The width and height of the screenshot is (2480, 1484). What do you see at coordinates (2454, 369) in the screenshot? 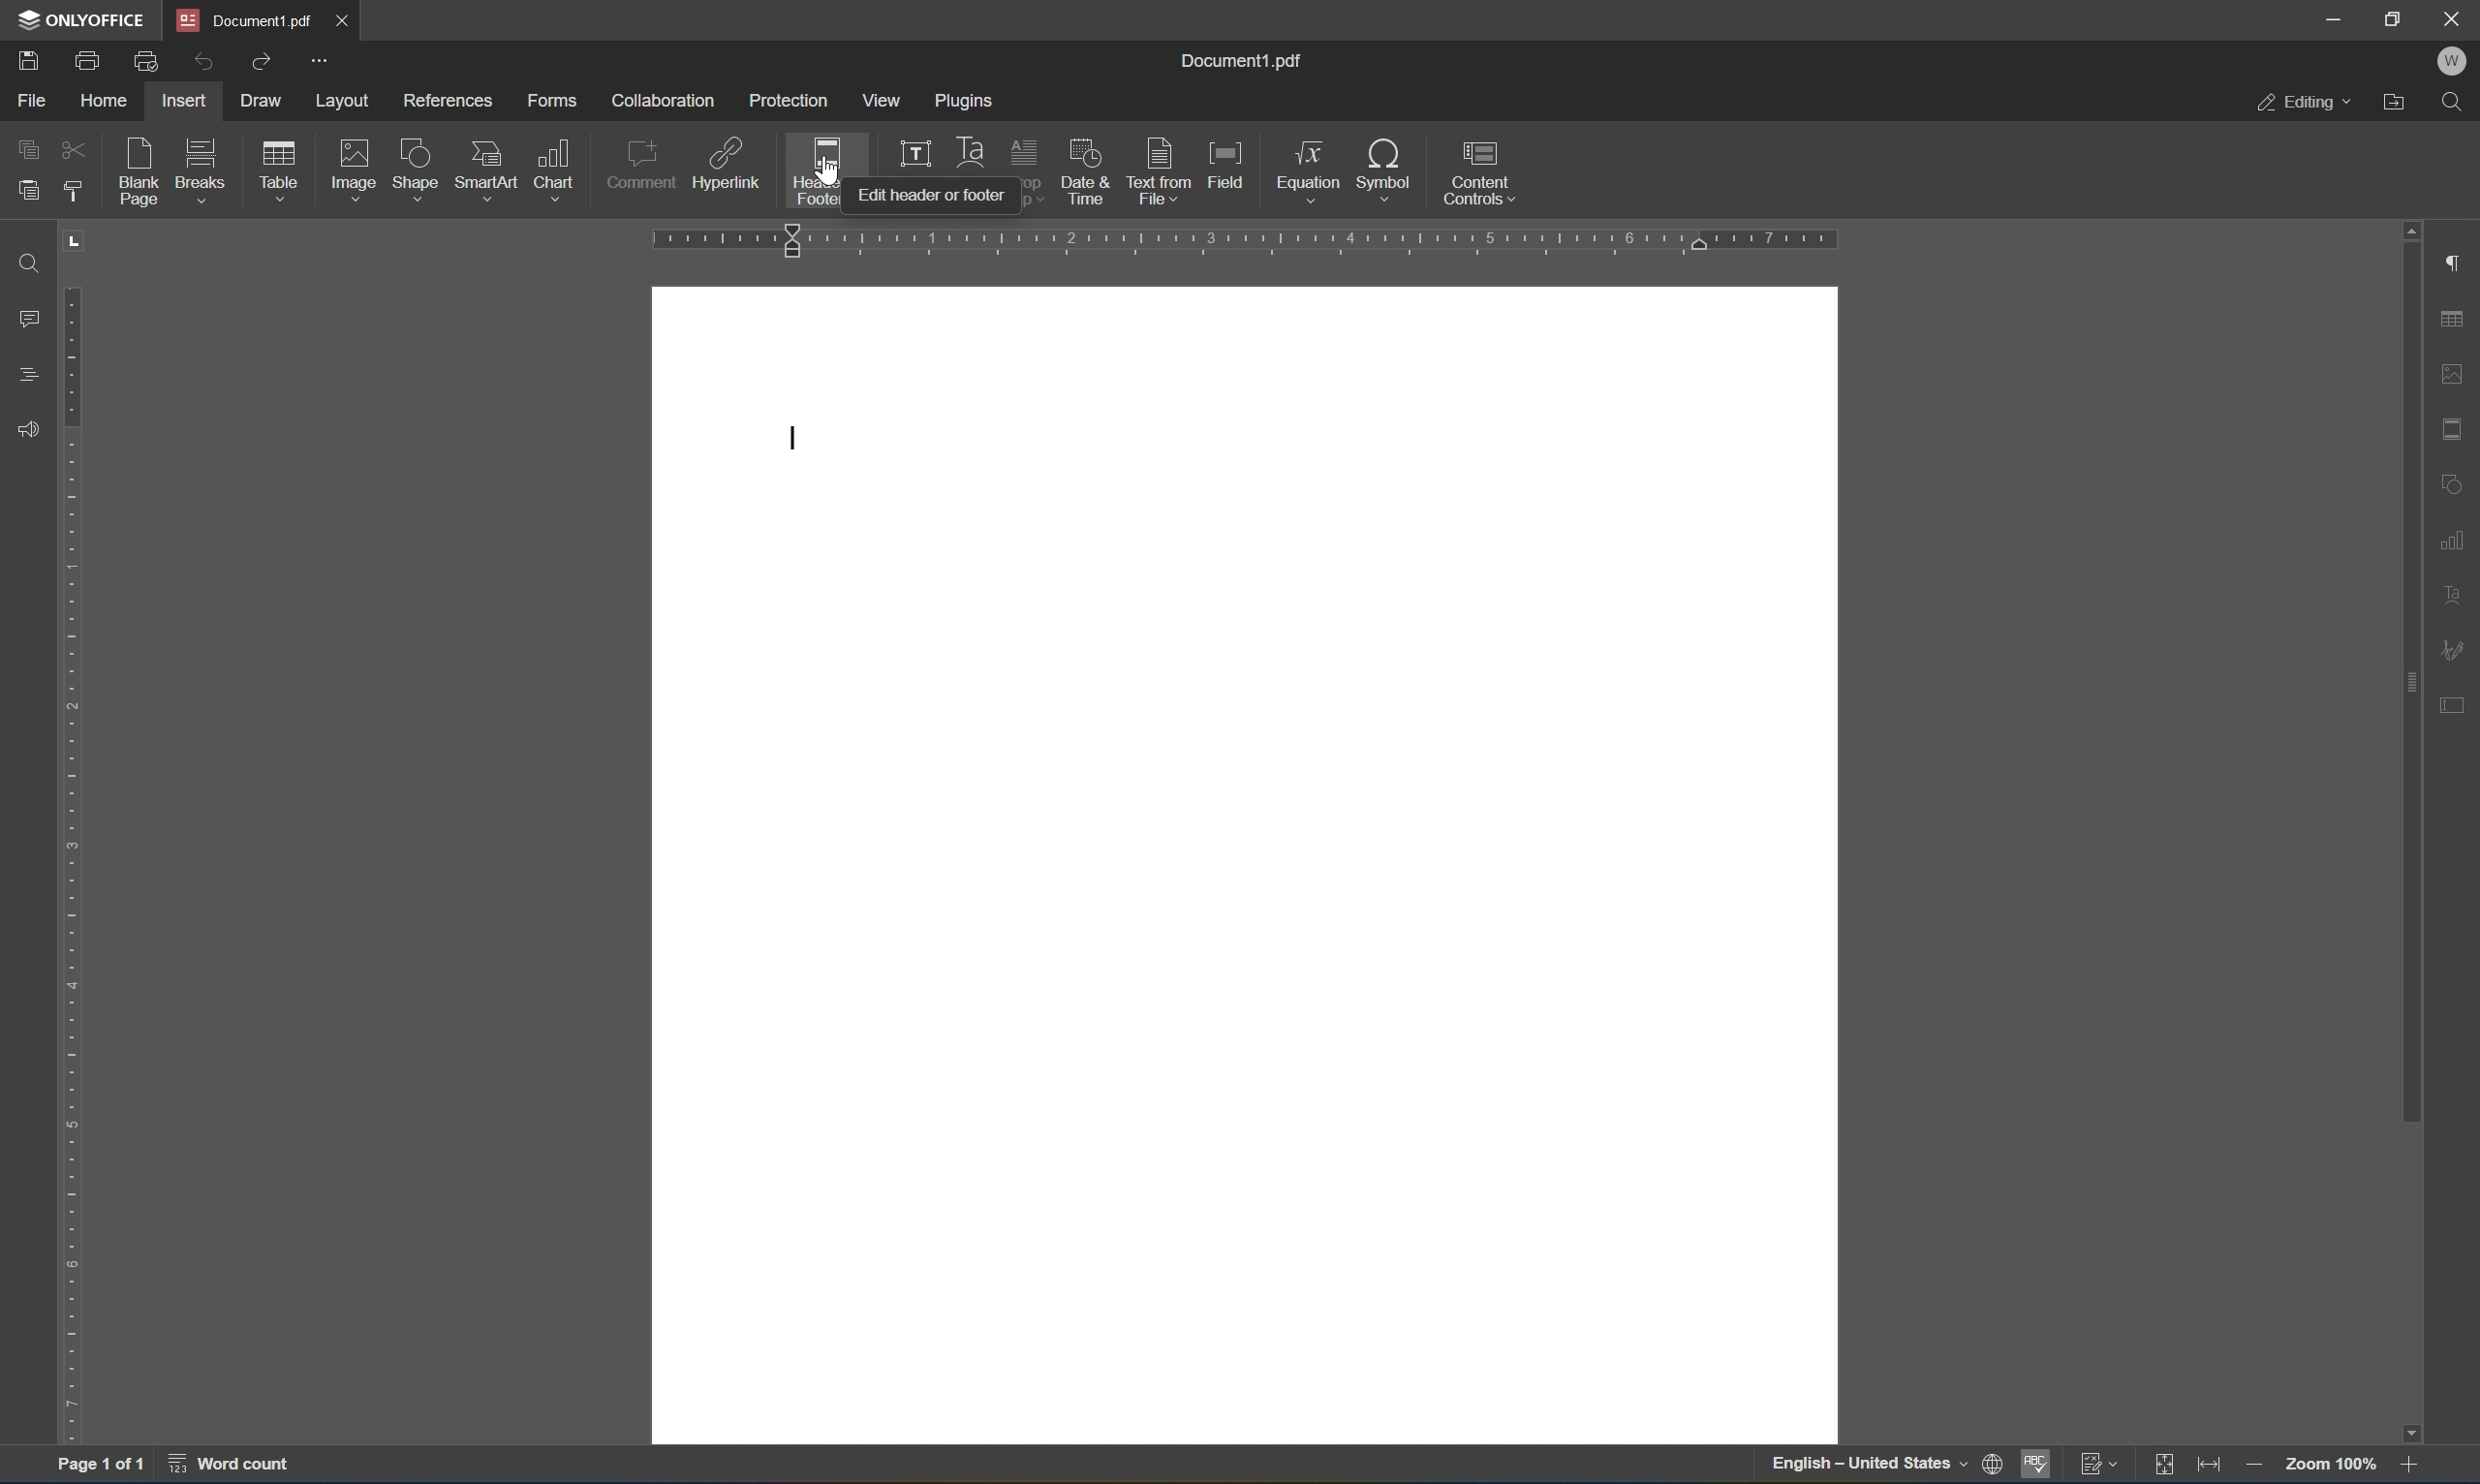
I see `image settings` at bounding box center [2454, 369].